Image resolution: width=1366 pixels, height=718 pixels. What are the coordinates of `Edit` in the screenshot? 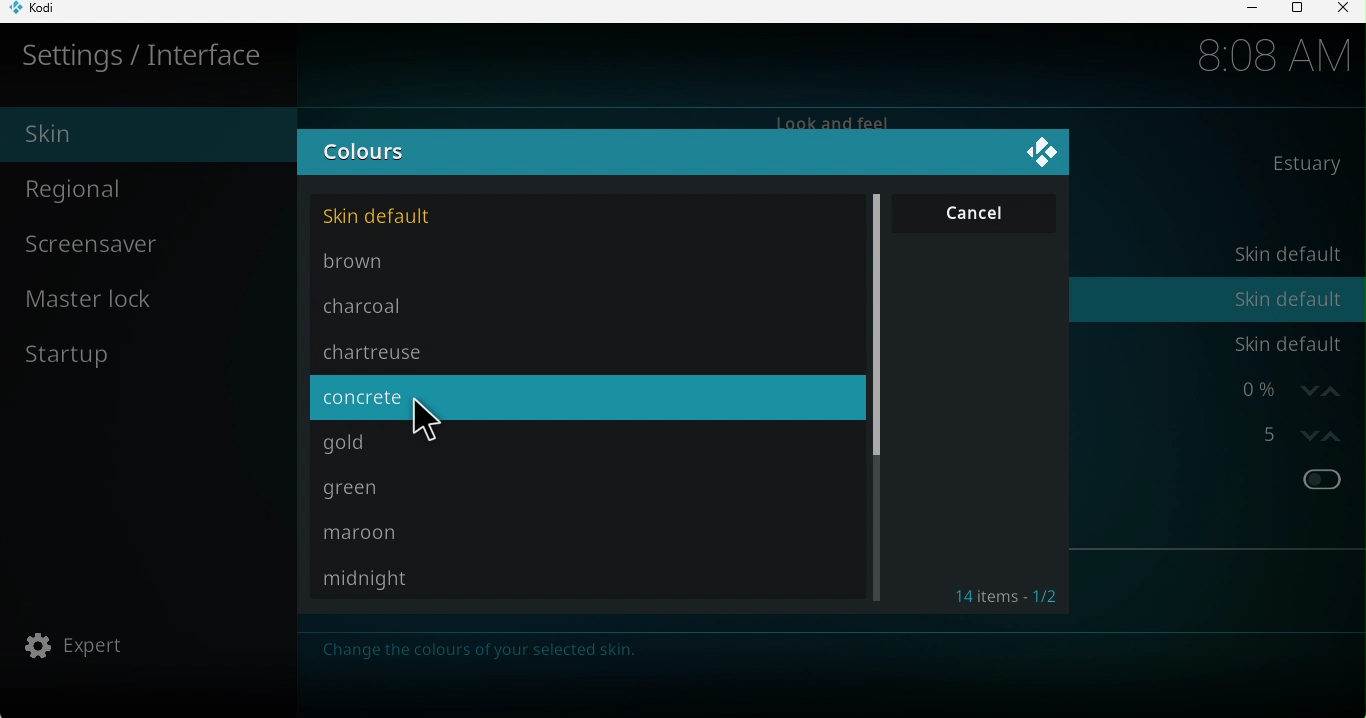 It's located at (1219, 524).